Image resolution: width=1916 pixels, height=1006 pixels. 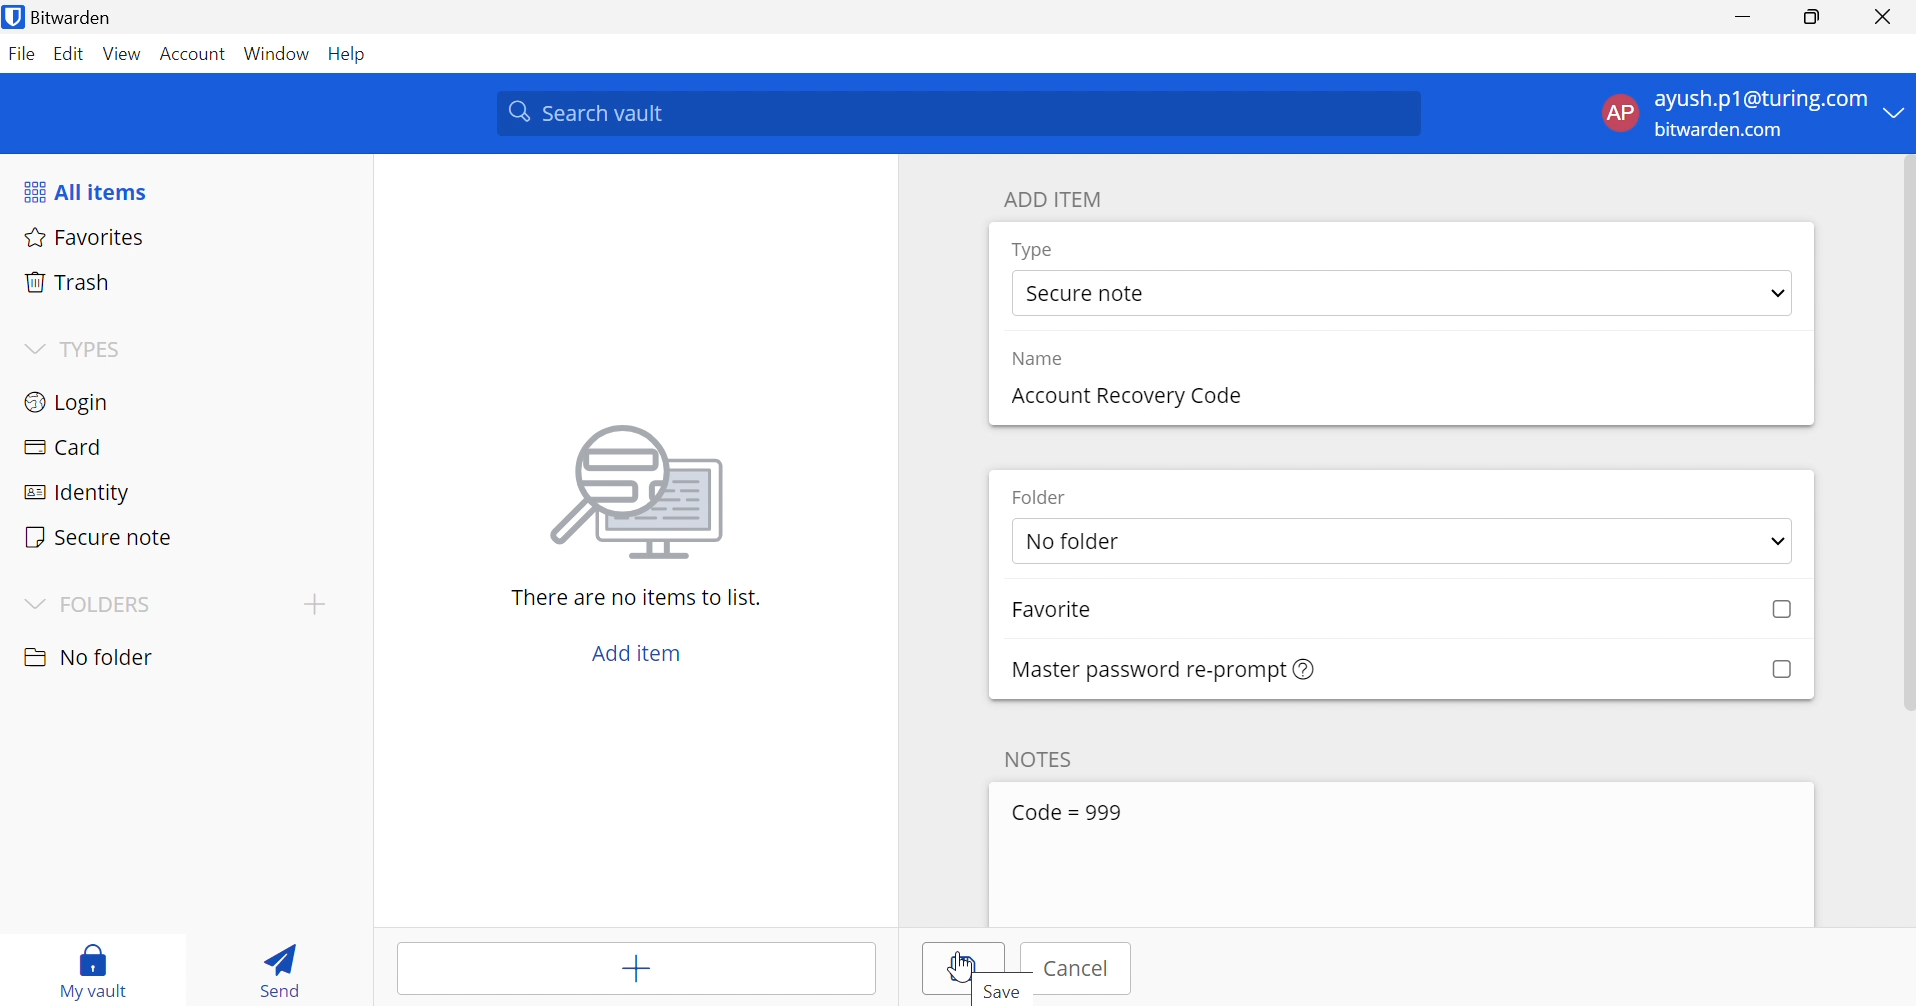 I want to click on All items, so click(x=90, y=194).